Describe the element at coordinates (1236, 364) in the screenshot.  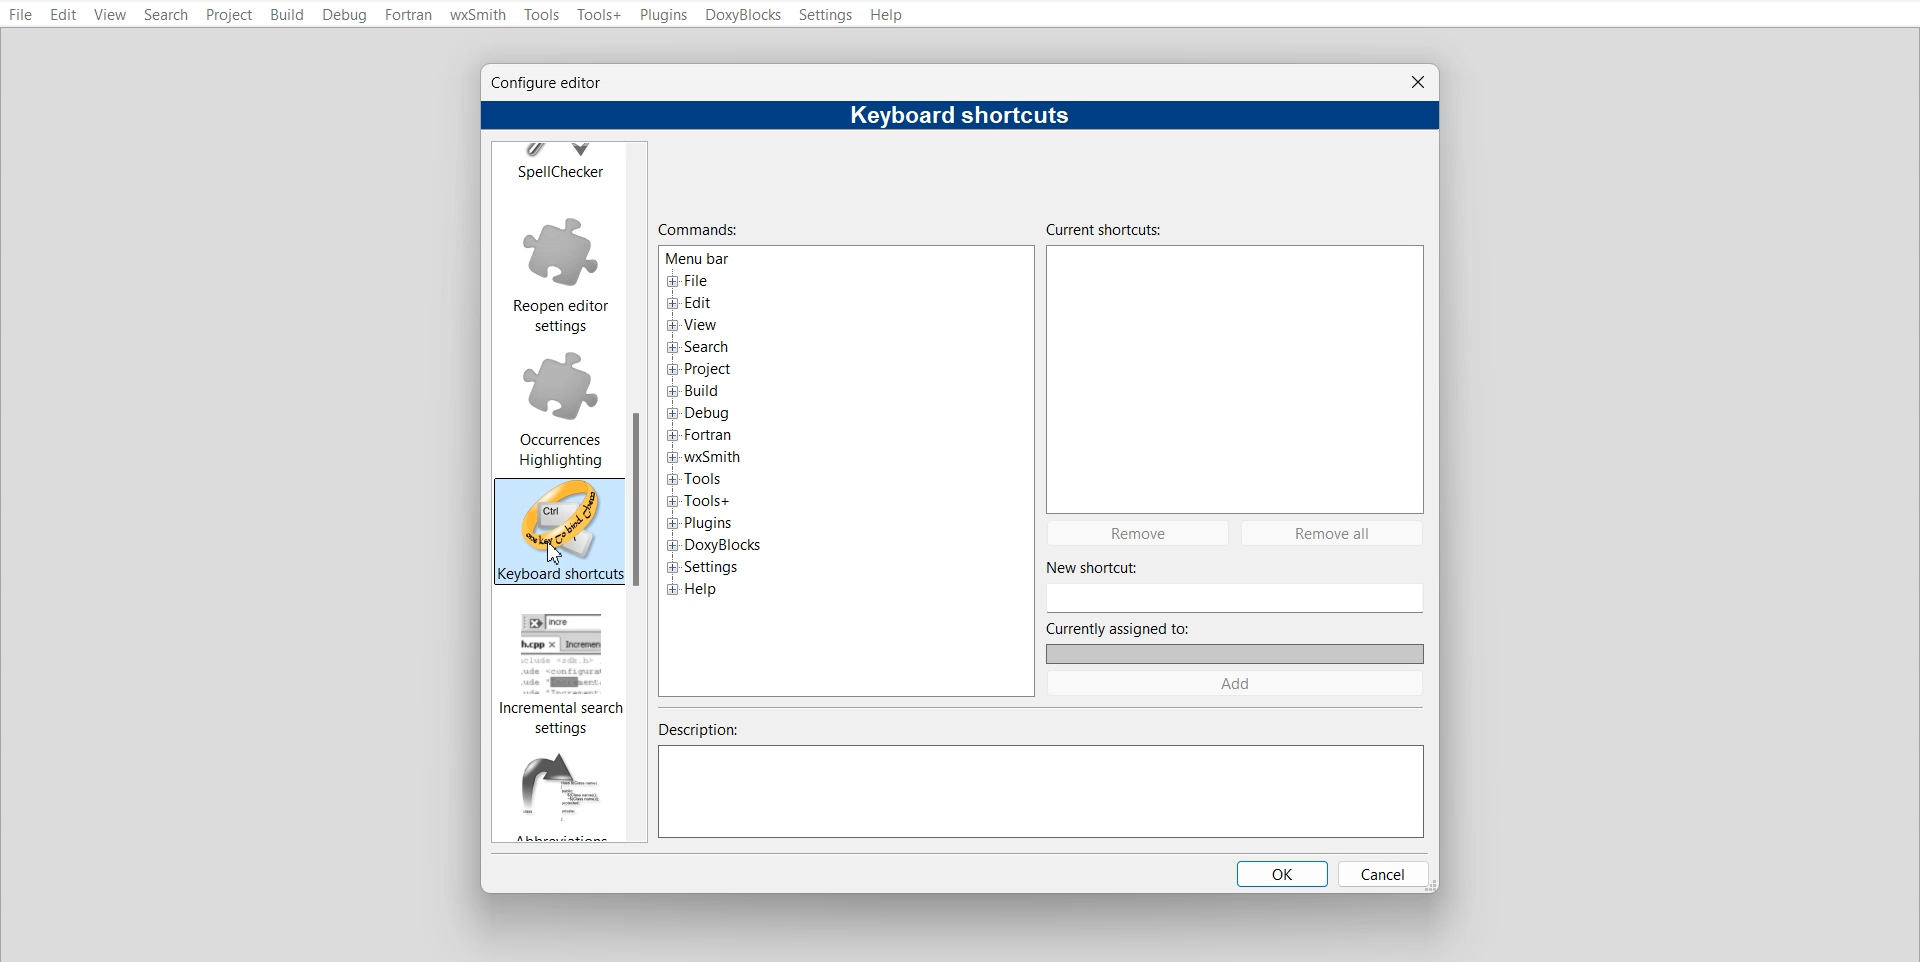
I see `Current shortcuts` at that location.